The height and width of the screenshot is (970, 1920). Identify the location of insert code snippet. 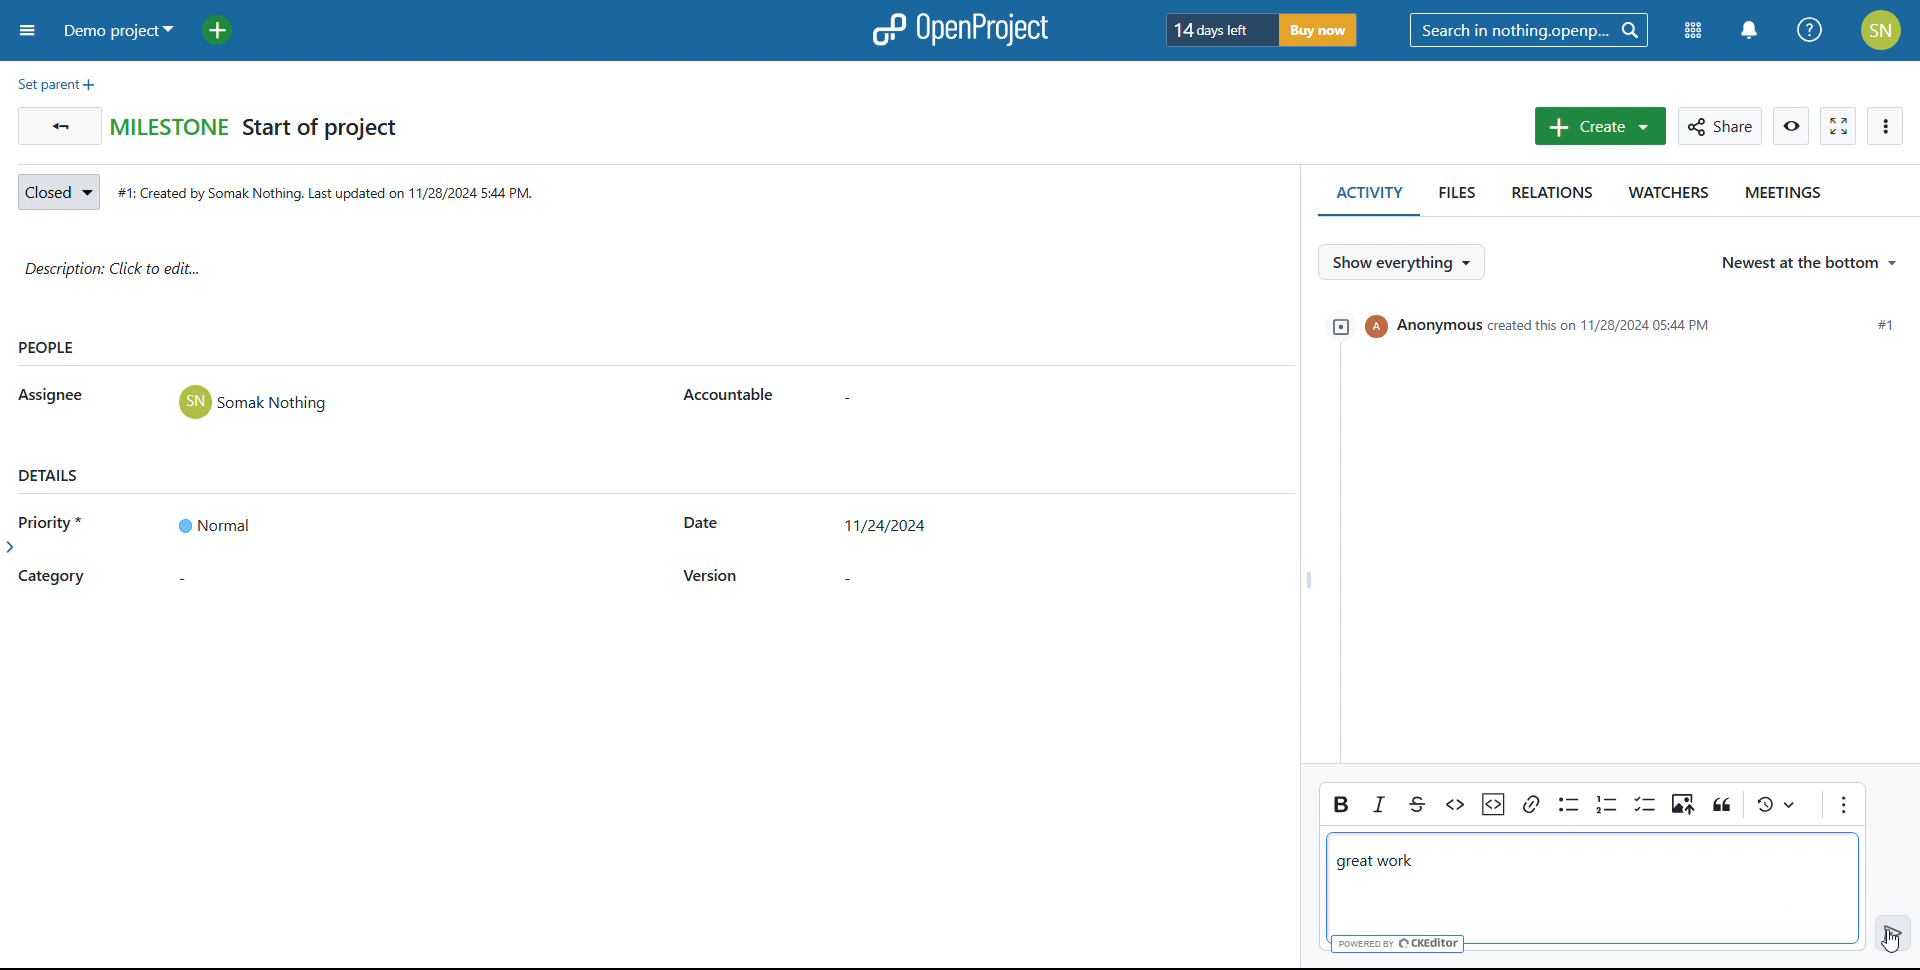
(1495, 804).